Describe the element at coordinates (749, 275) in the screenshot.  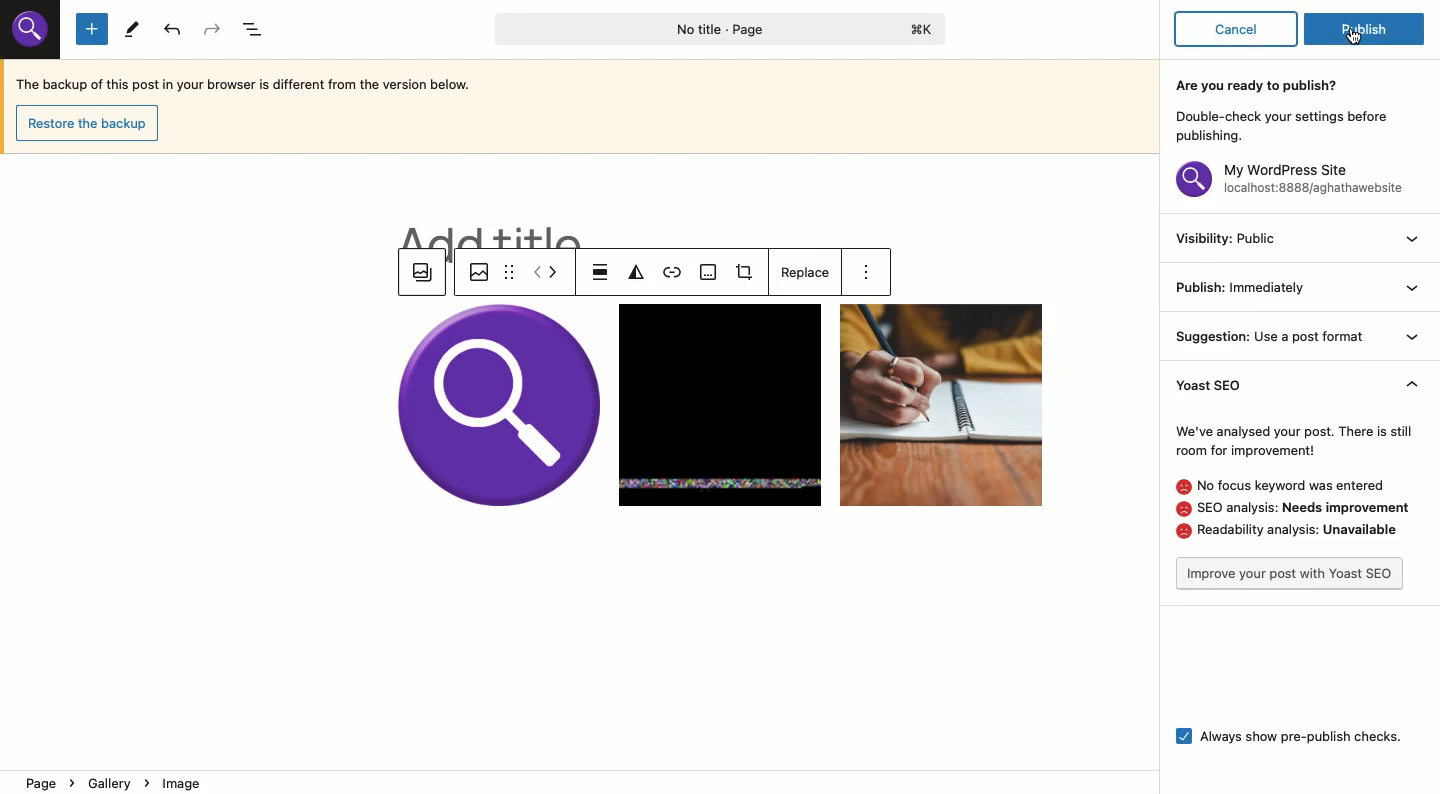
I see `Crop` at that location.